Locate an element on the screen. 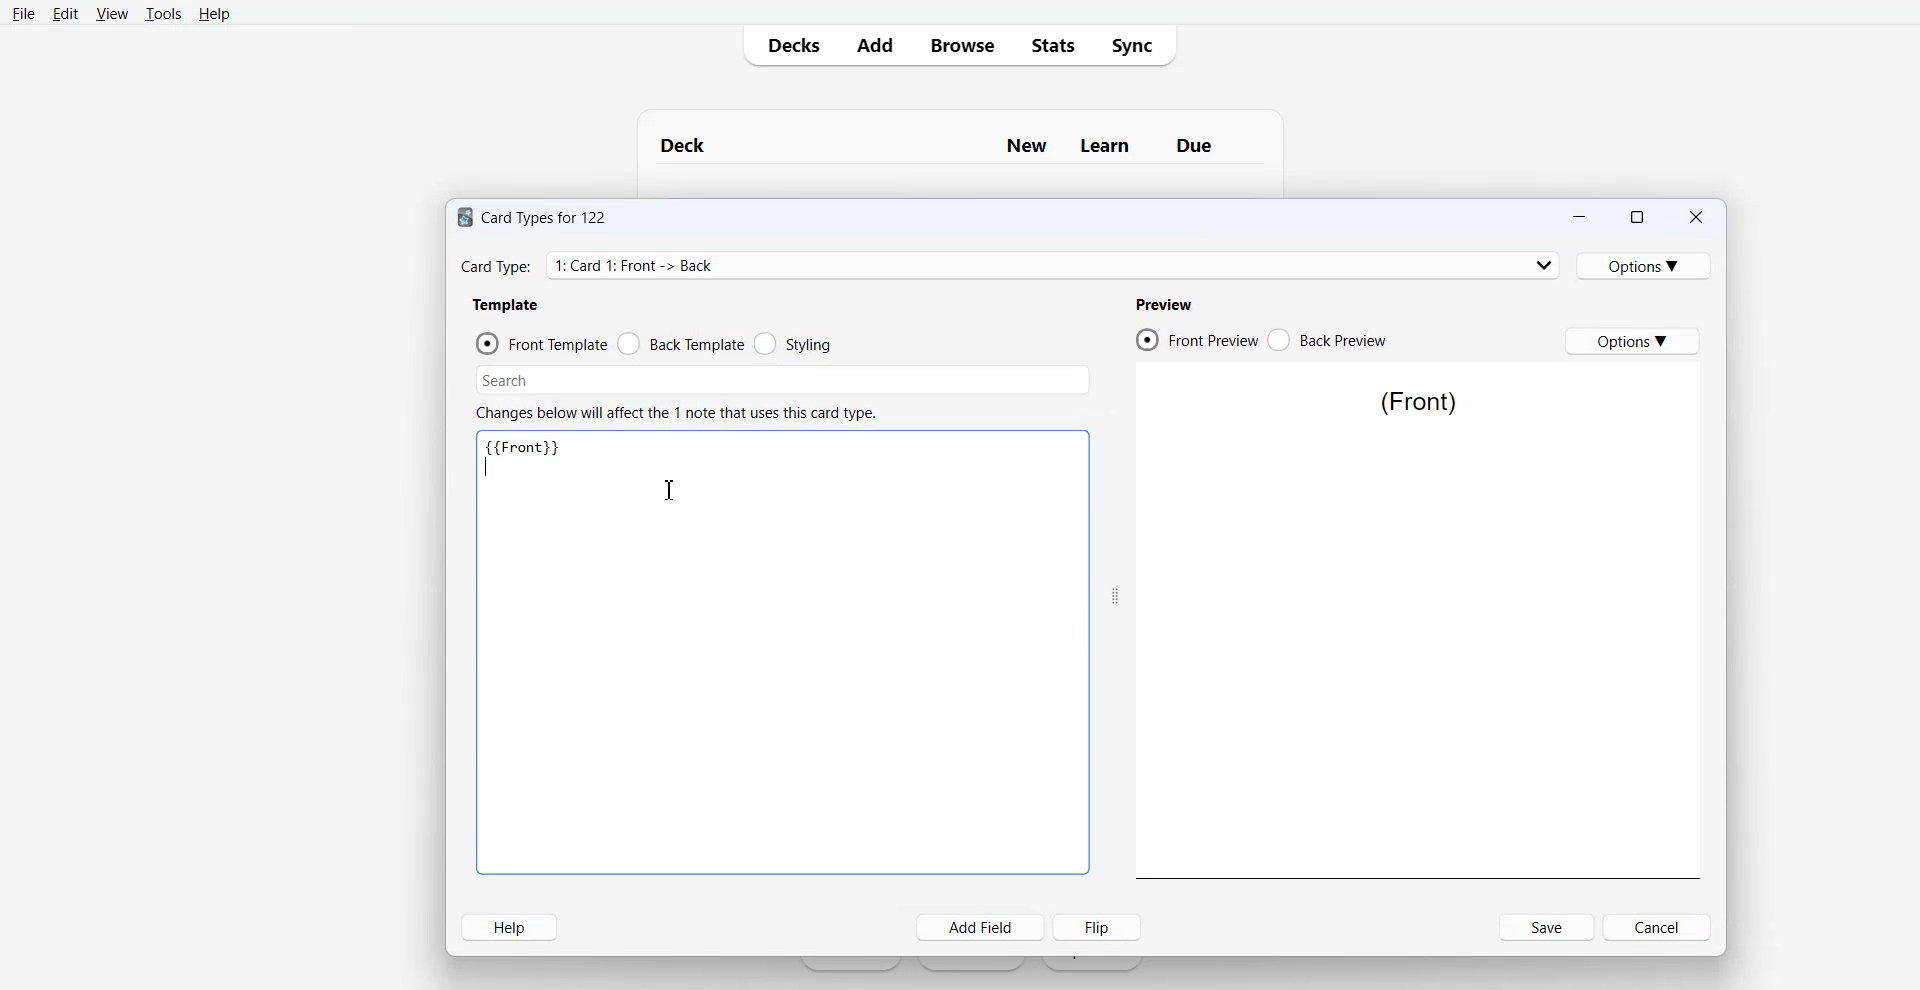  Decks is located at coordinates (789, 46).